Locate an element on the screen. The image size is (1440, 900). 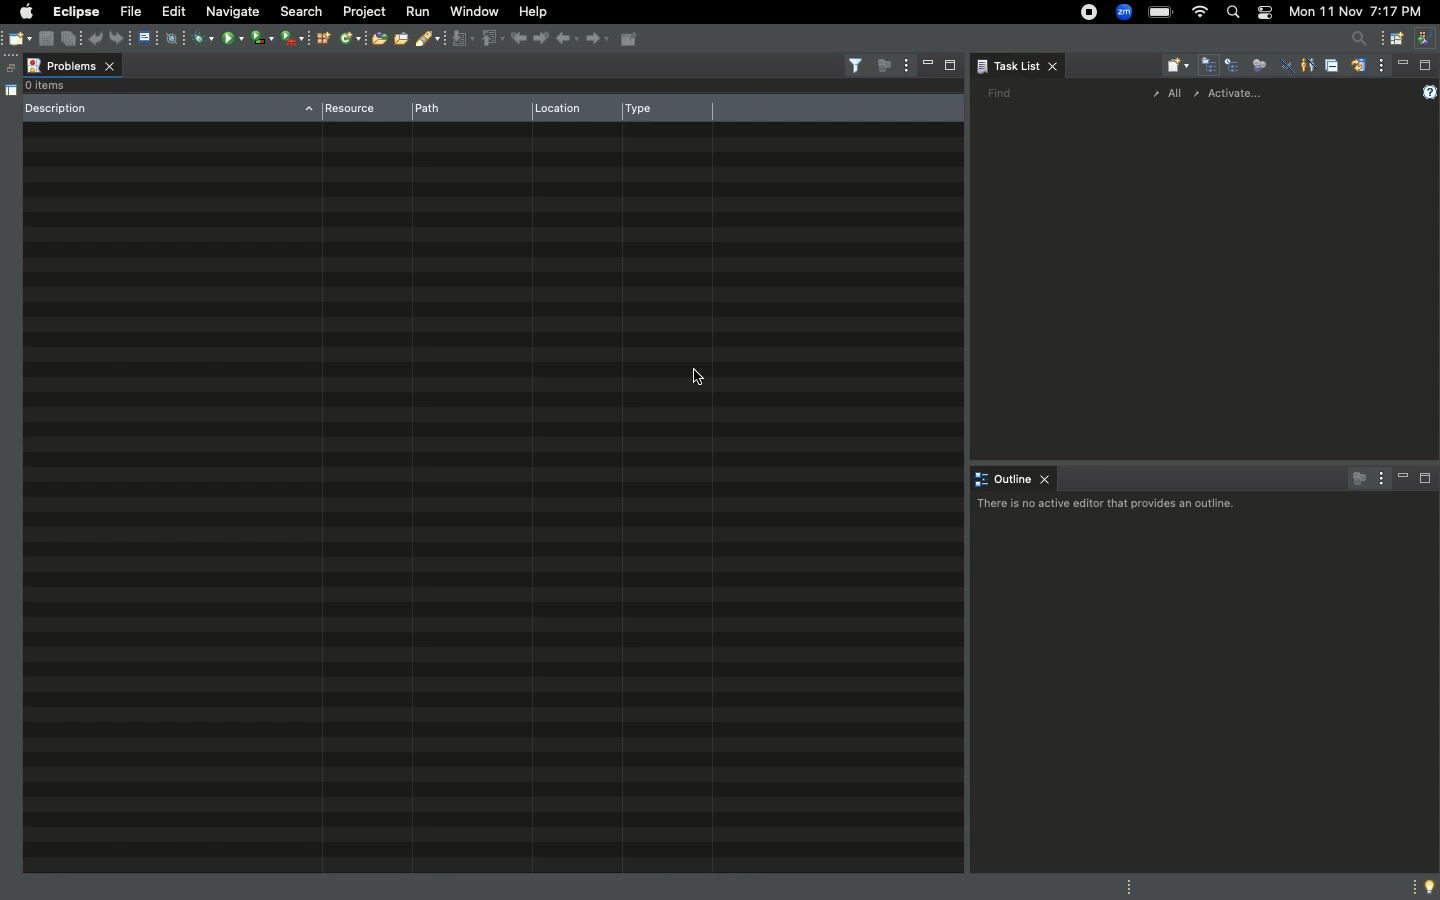
Show only my tasks is located at coordinates (1307, 64).